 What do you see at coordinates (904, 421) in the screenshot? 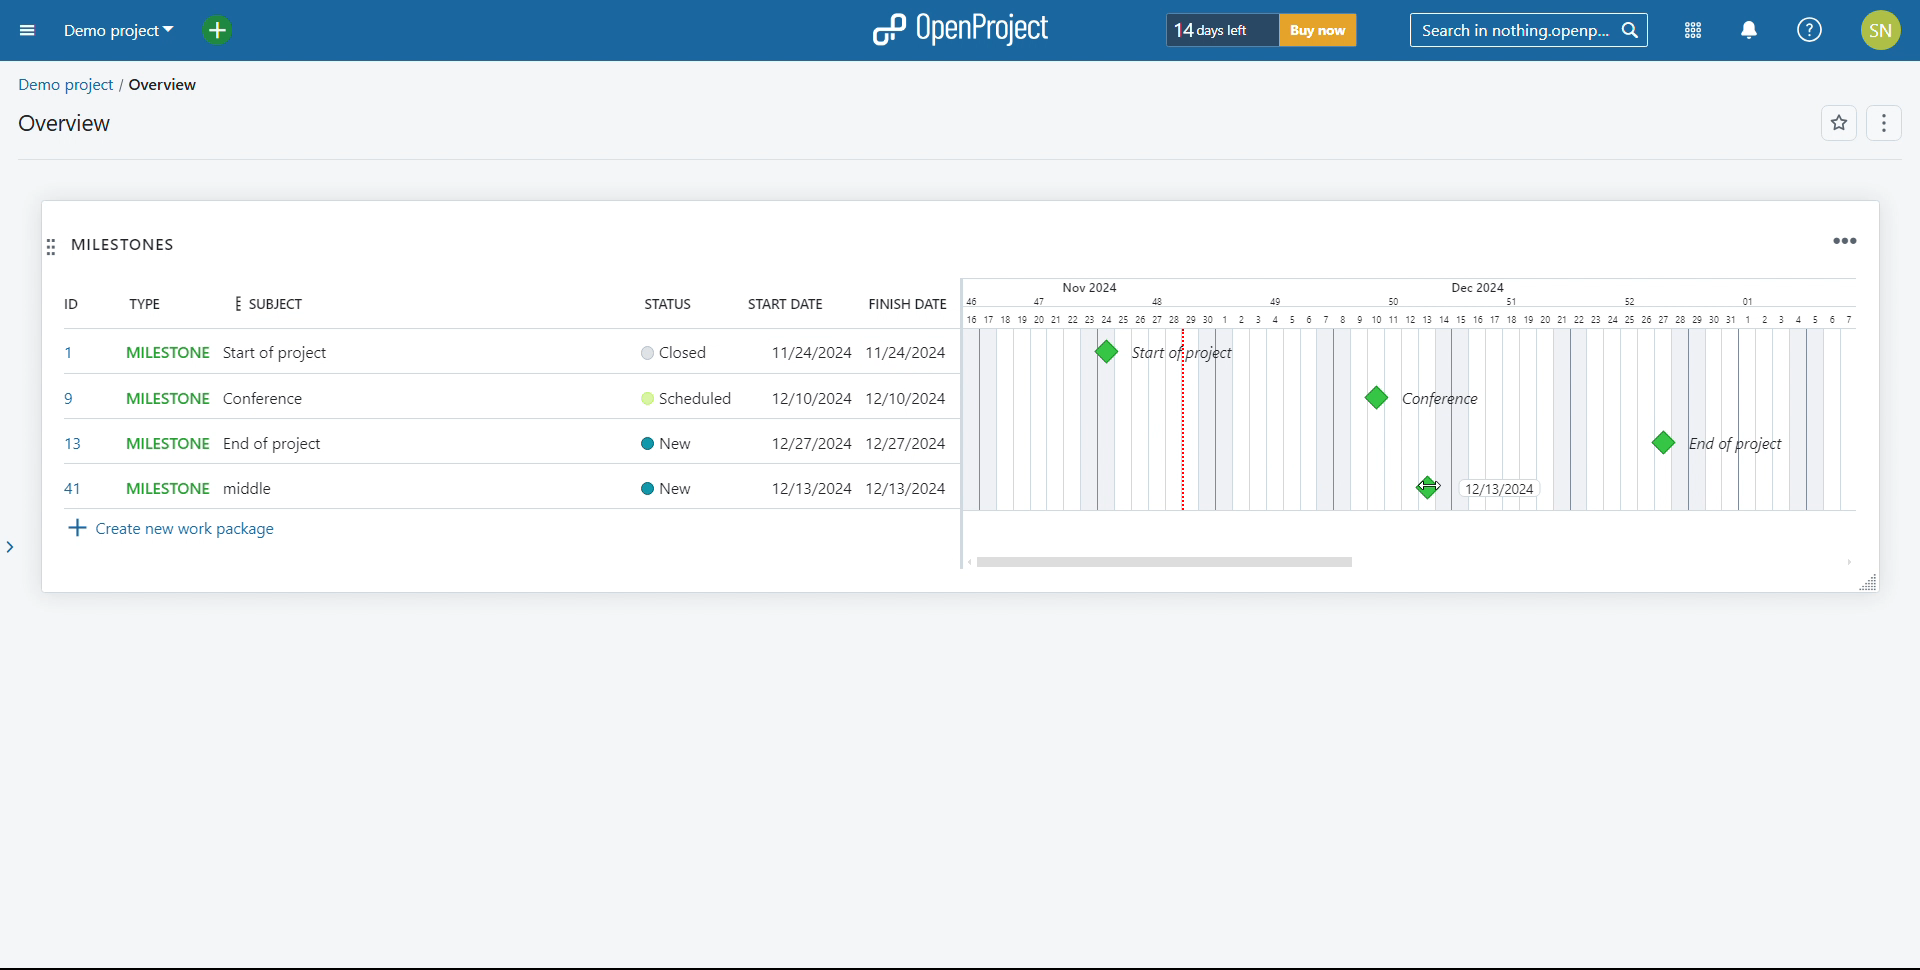
I see `finish date` at bounding box center [904, 421].